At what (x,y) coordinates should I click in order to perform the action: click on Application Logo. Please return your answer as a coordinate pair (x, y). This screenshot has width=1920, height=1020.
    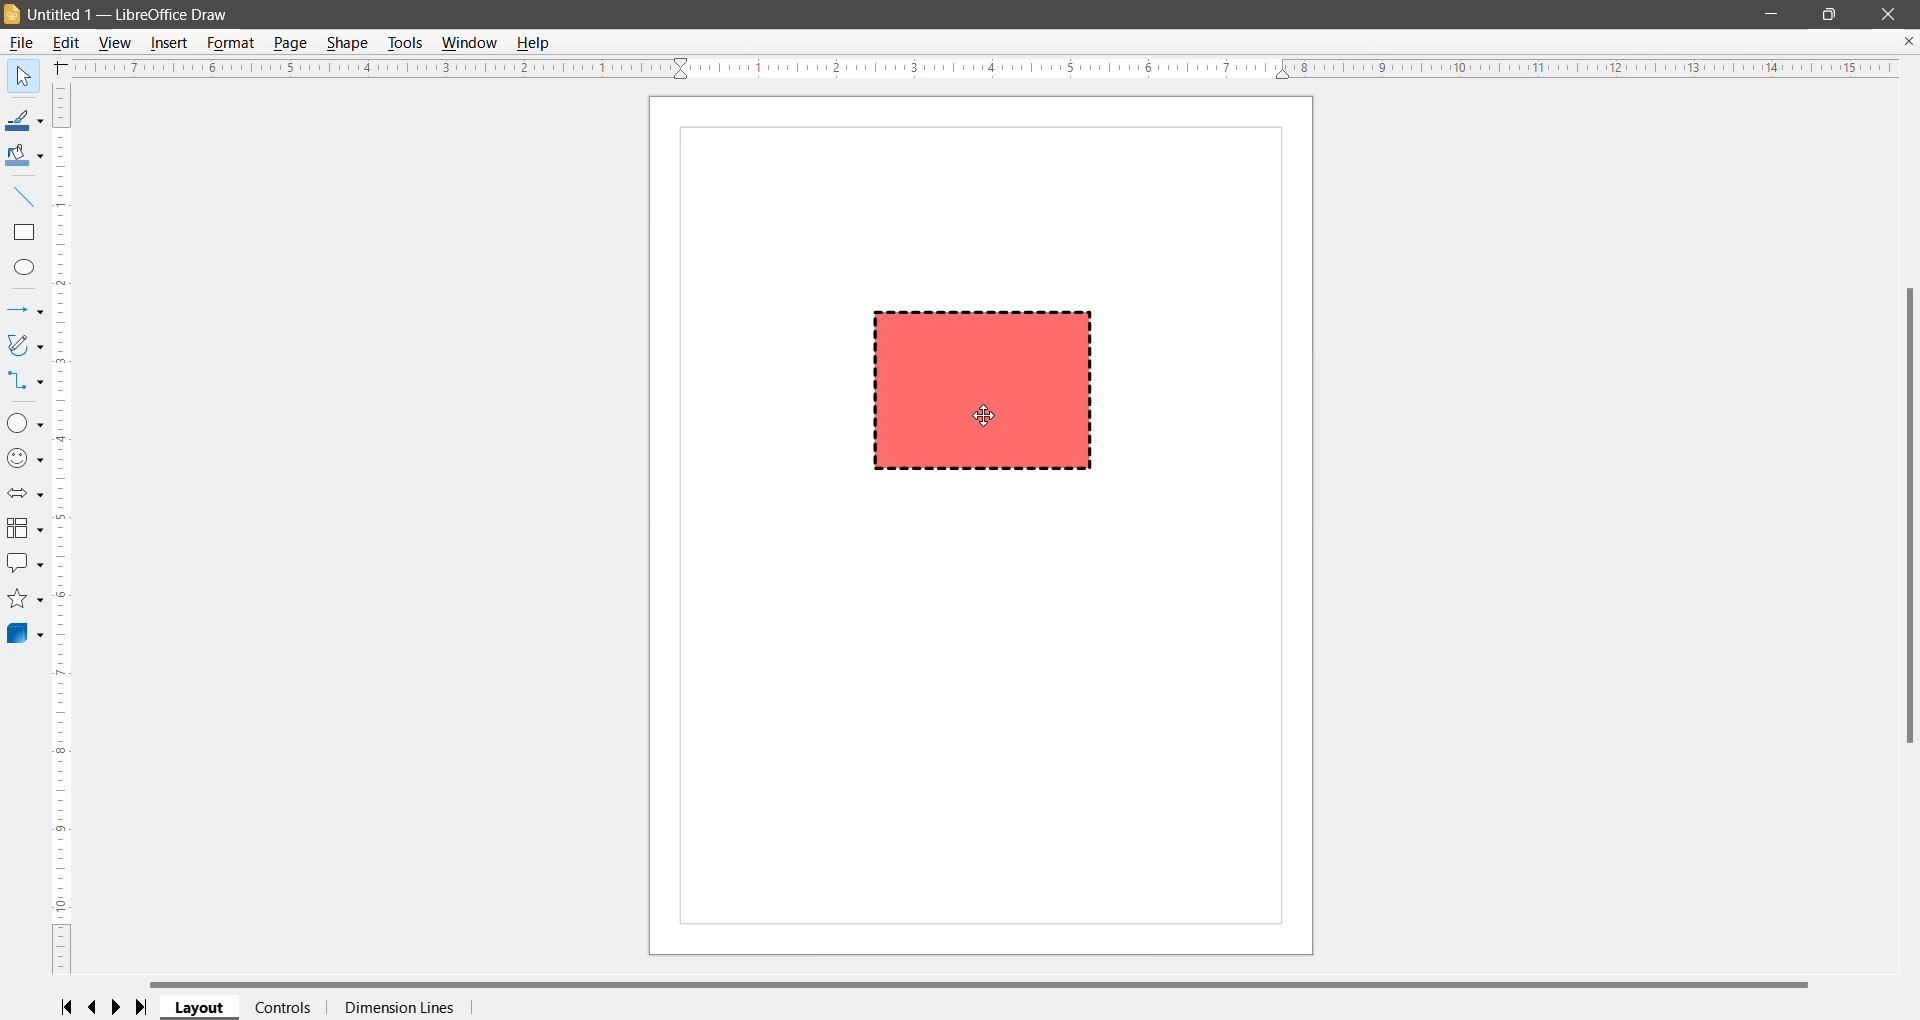
    Looking at the image, I should click on (12, 16).